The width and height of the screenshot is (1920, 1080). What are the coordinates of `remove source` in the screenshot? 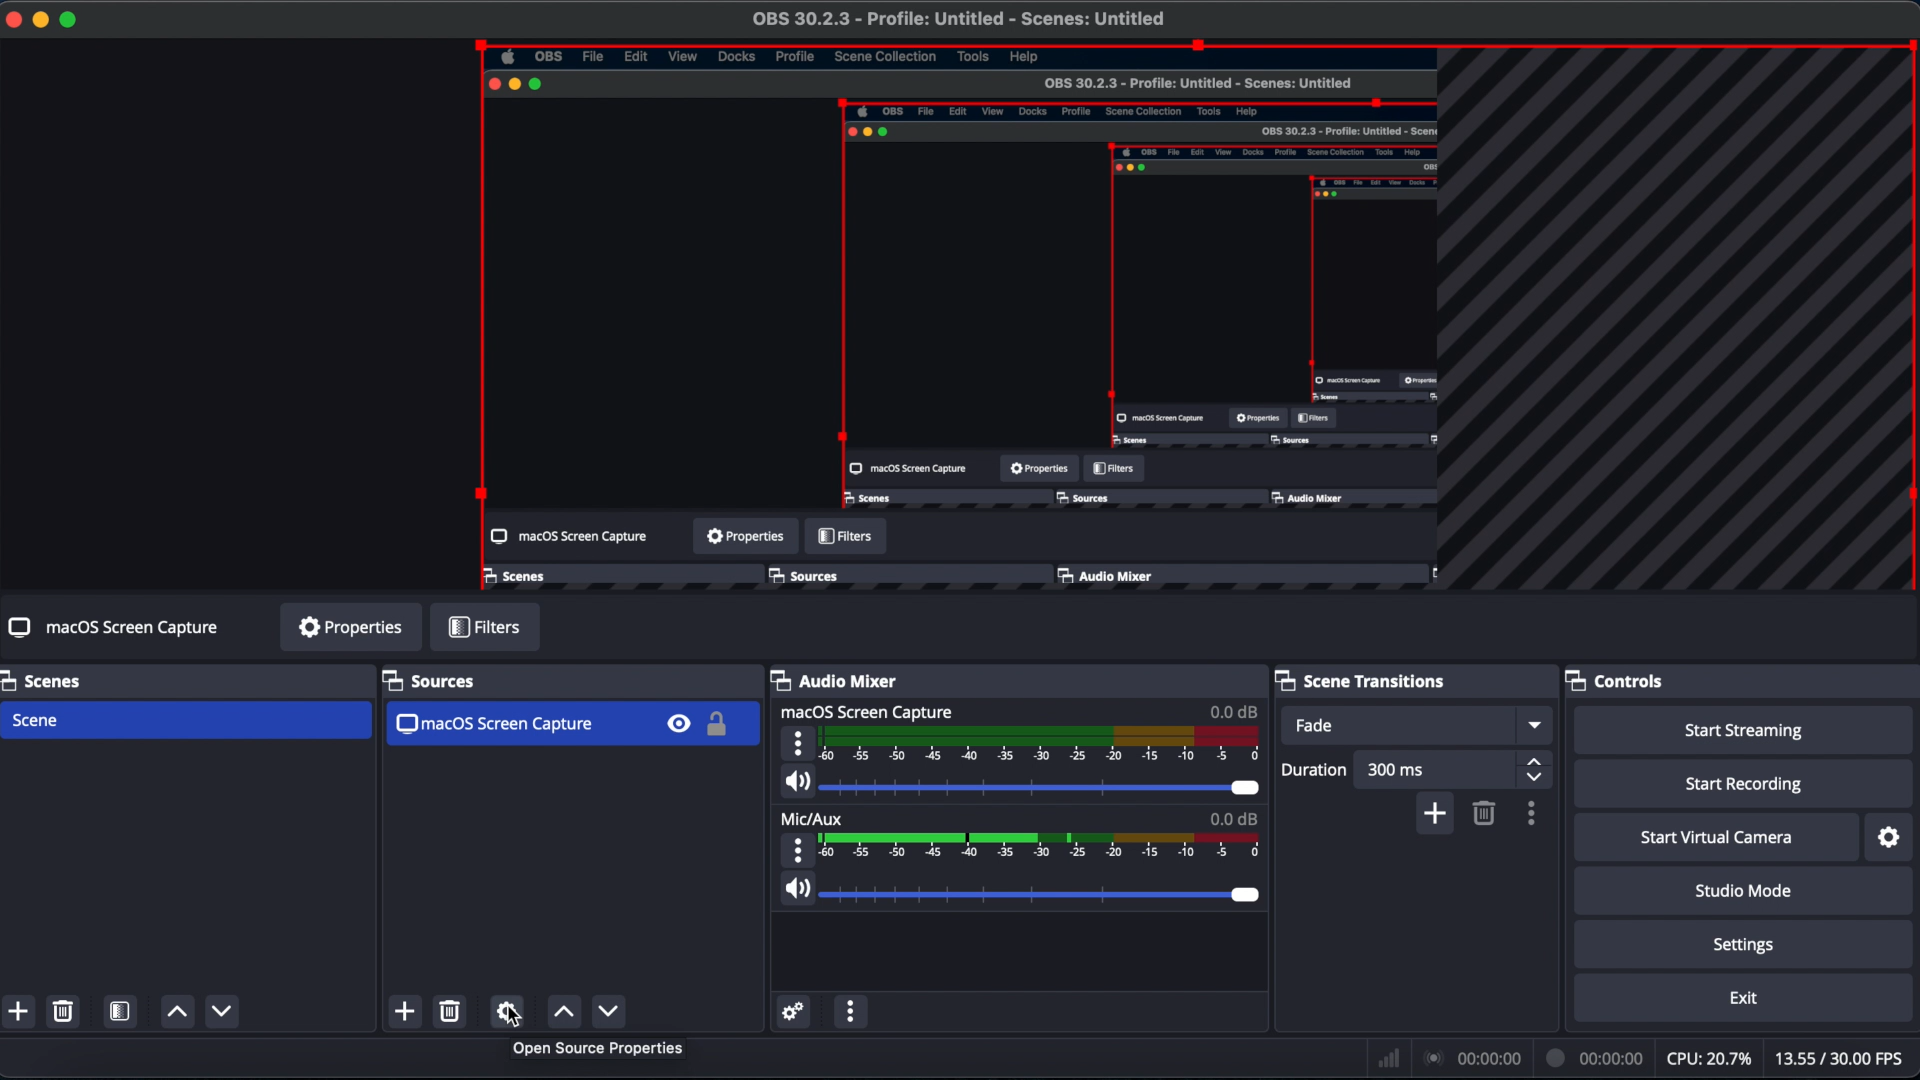 It's located at (450, 1011).